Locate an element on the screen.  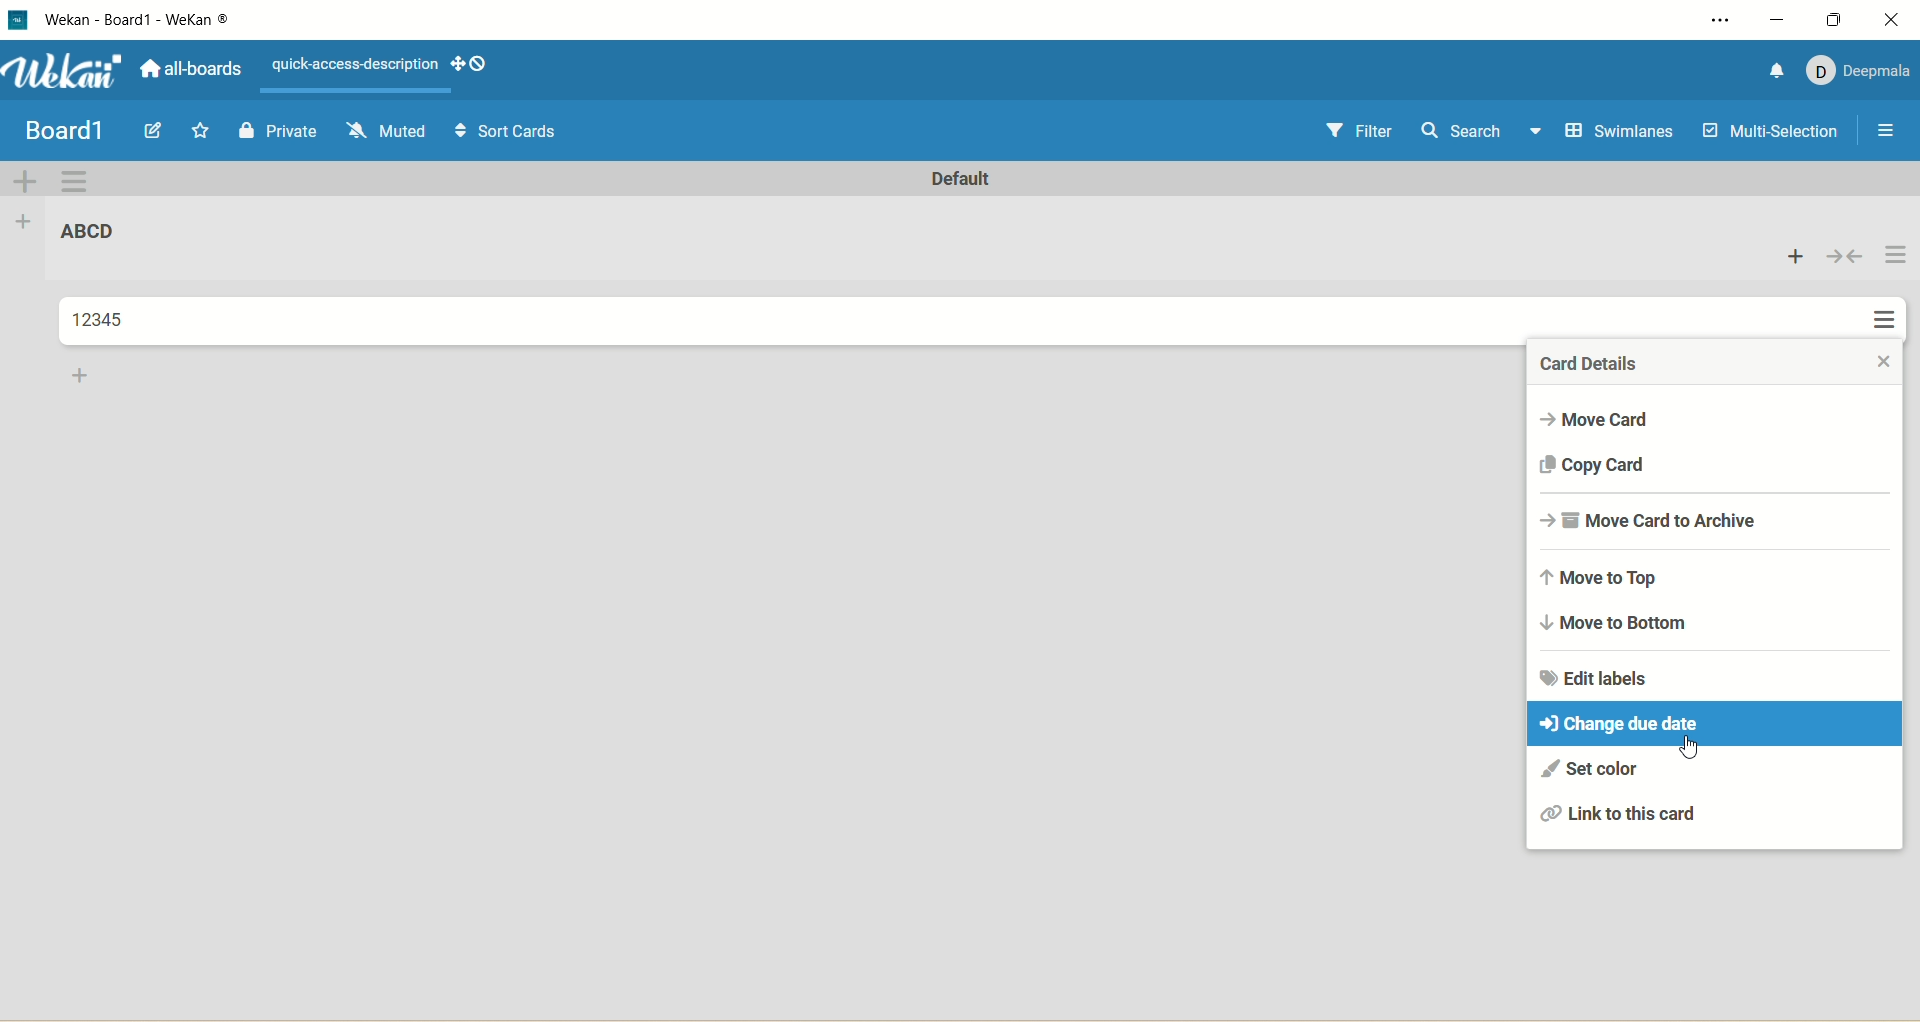
multi-selection is located at coordinates (1771, 134).